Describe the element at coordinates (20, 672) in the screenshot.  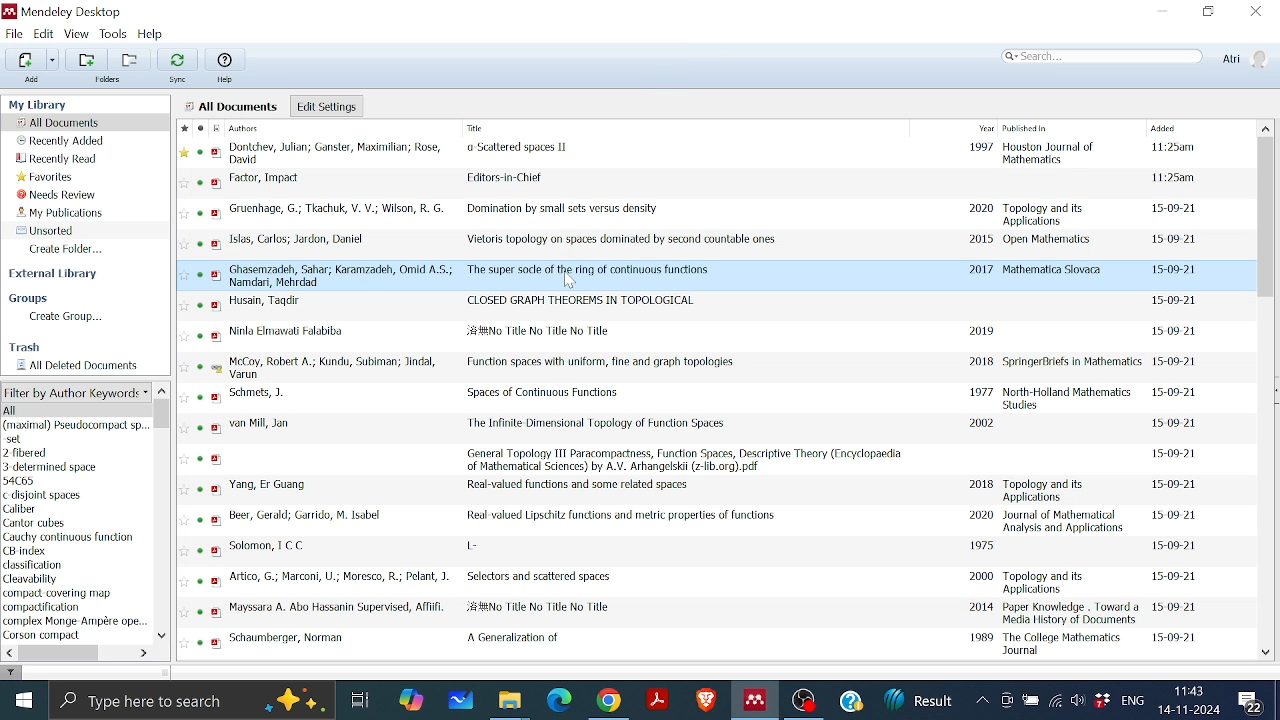
I see `filter` at that location.